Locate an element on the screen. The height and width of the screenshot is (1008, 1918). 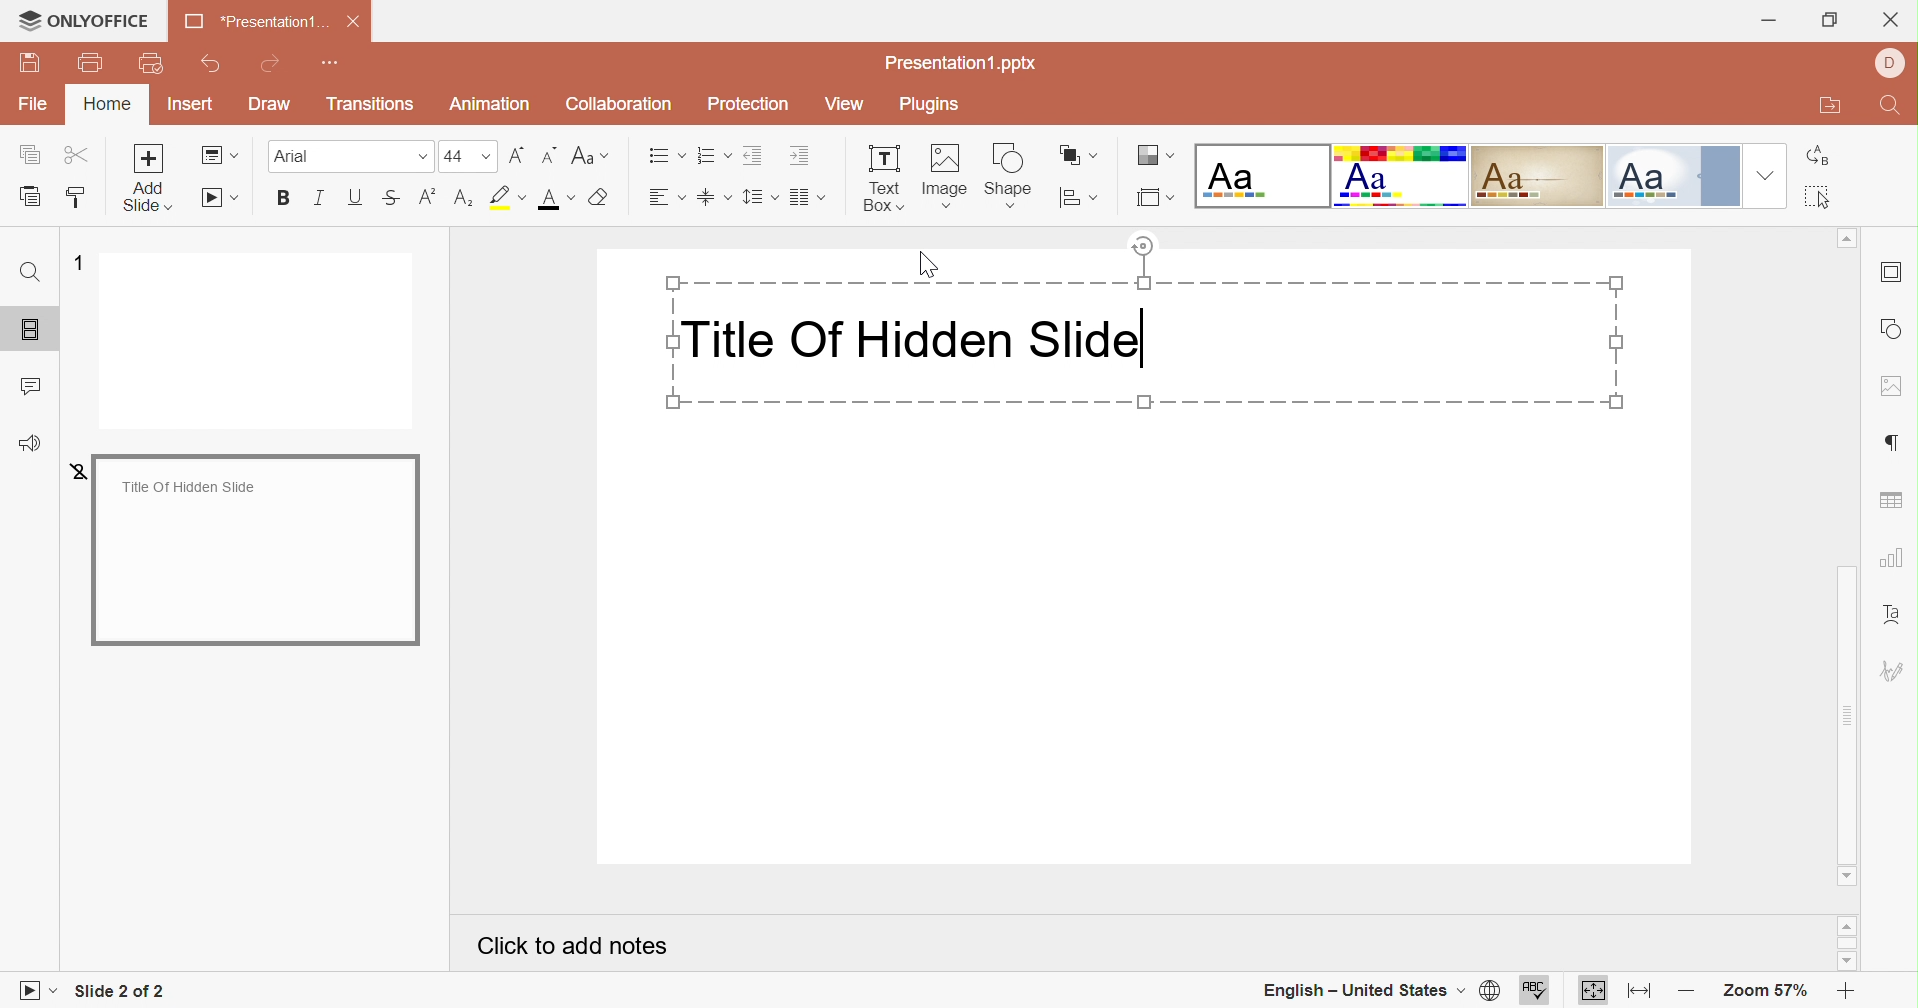
Copy is located at coordinates (29, 154).